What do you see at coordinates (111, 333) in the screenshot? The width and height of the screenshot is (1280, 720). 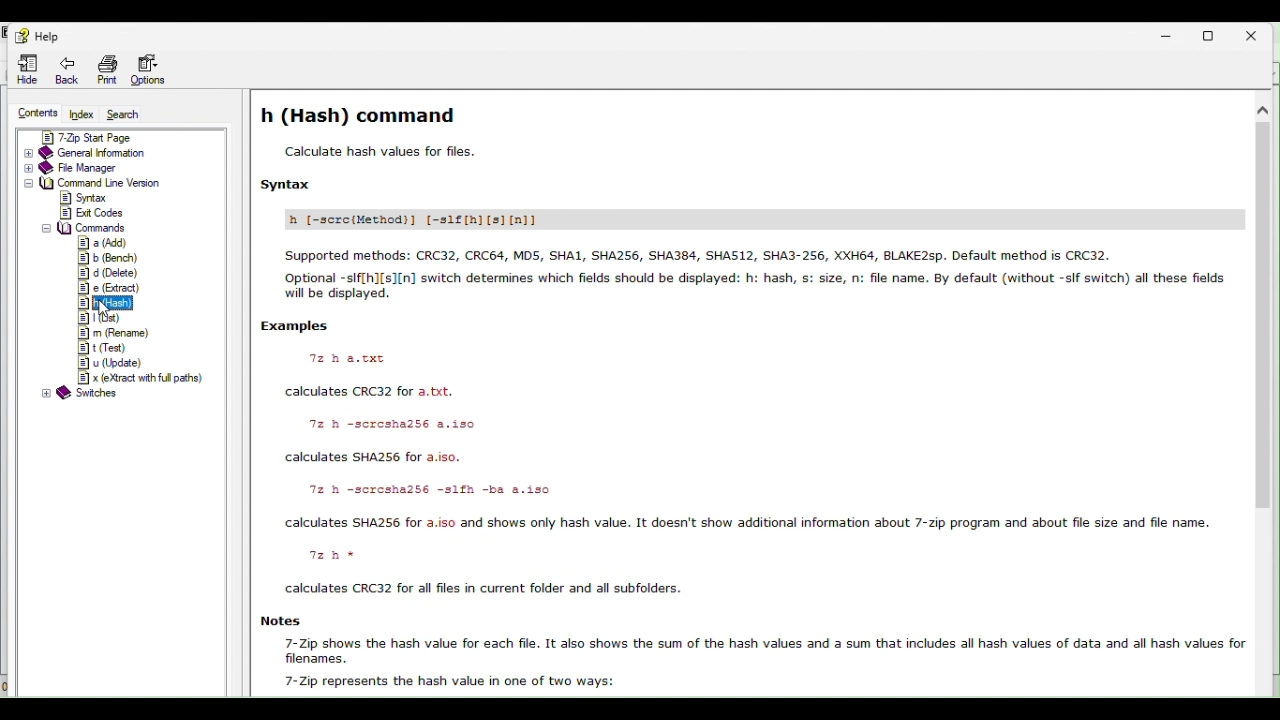 I see `m(rename)` at bounding box center [111, 333].